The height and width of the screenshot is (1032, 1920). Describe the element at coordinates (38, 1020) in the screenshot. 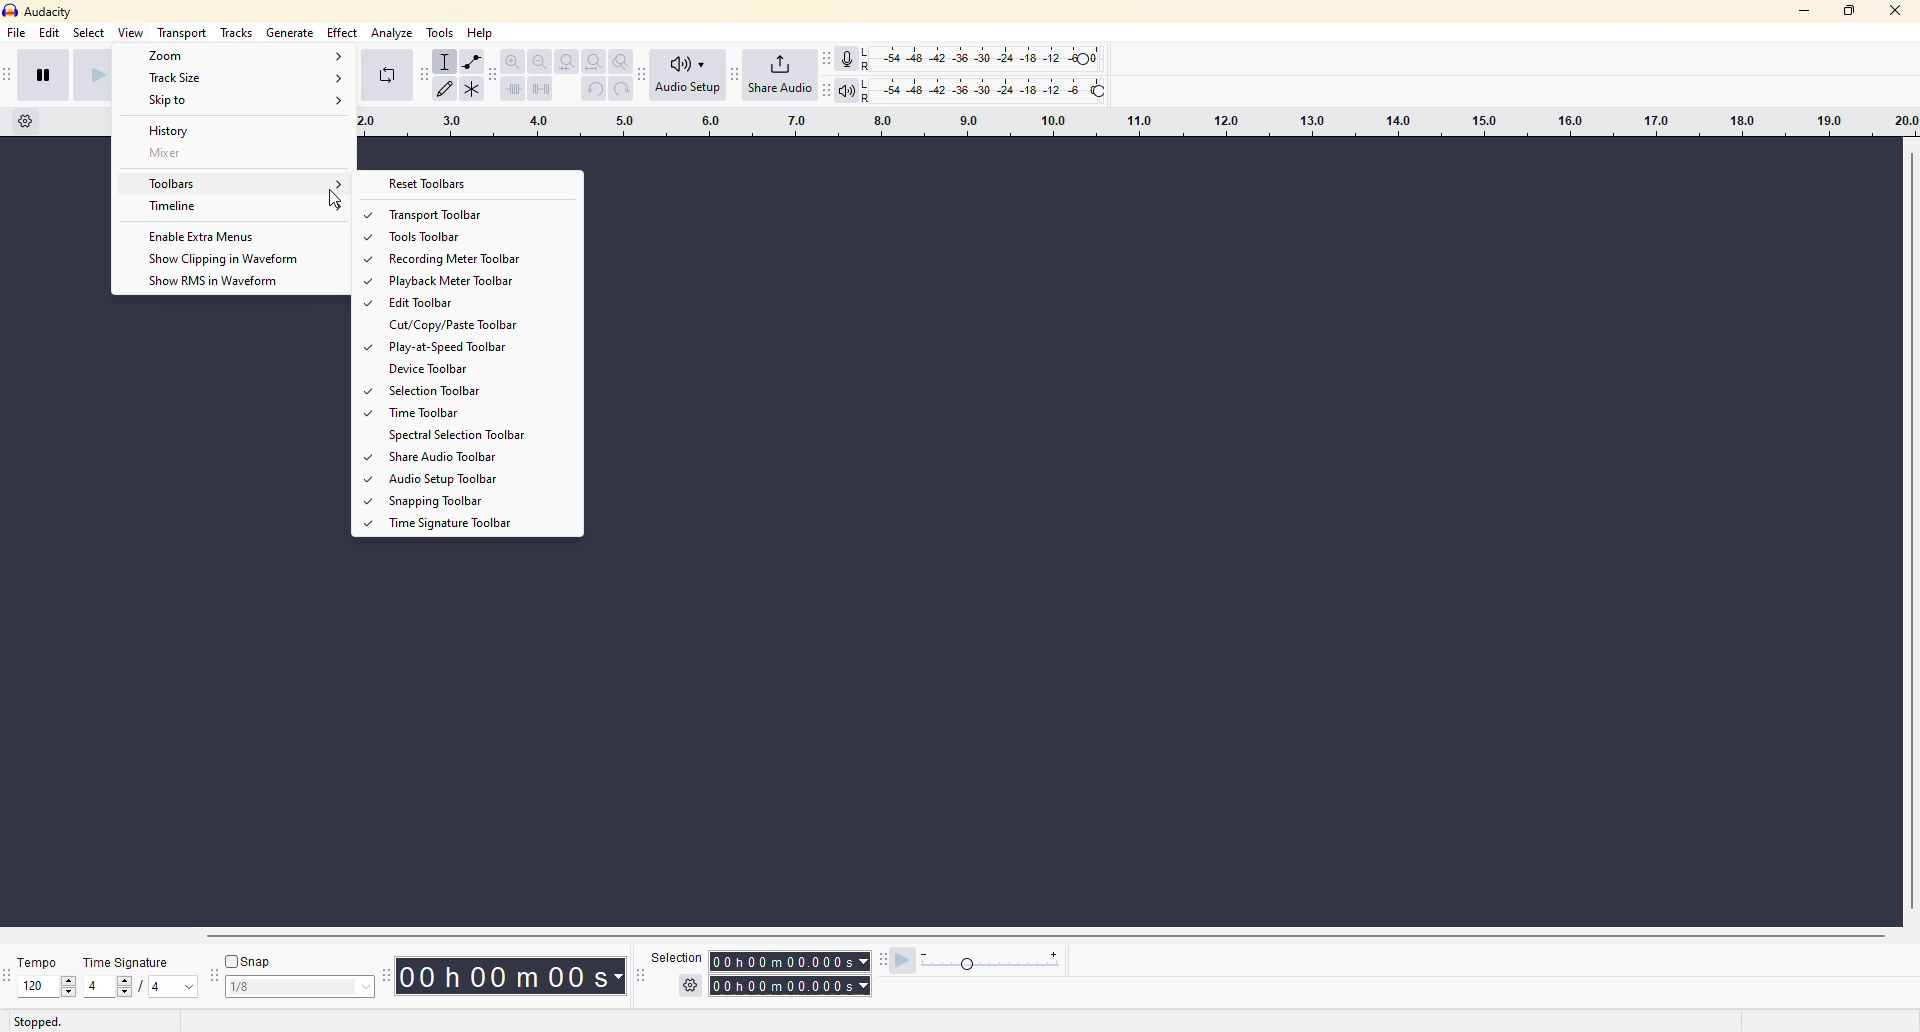

I see `stopped` at that location.